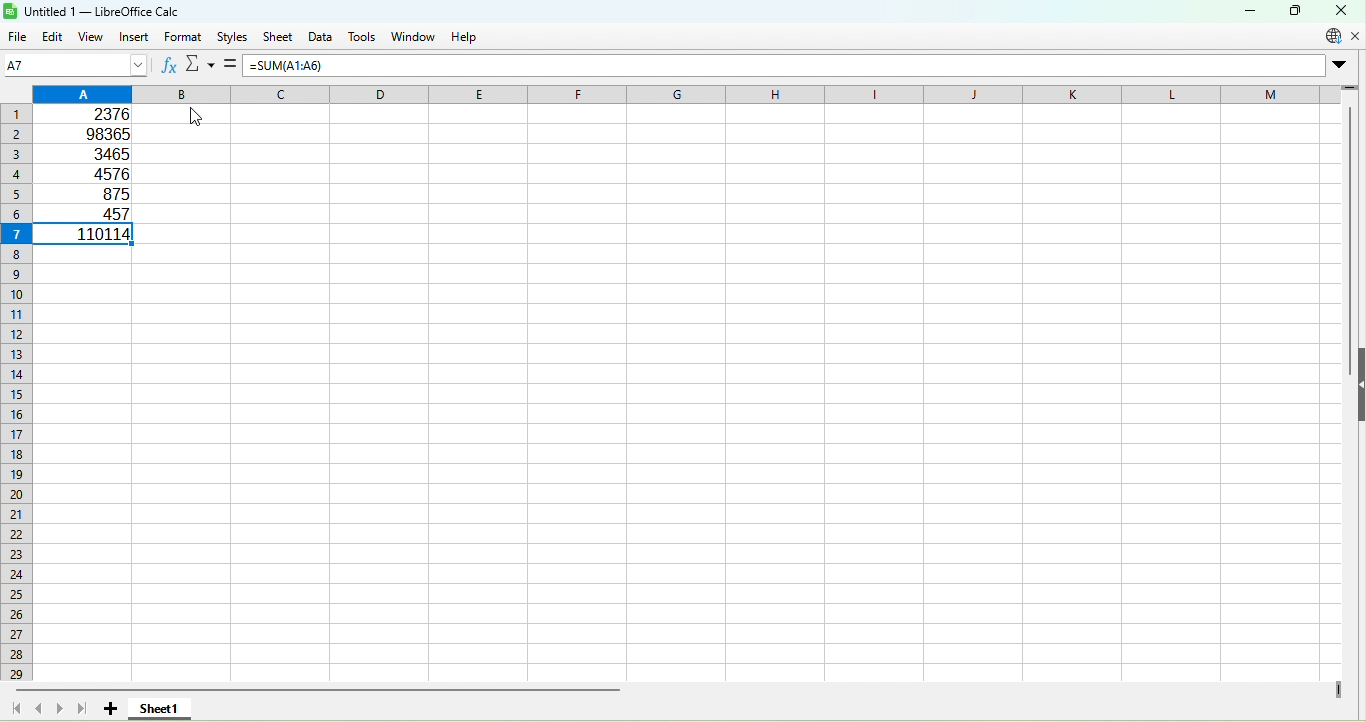  I want to click on Name box, so click(123, 63).